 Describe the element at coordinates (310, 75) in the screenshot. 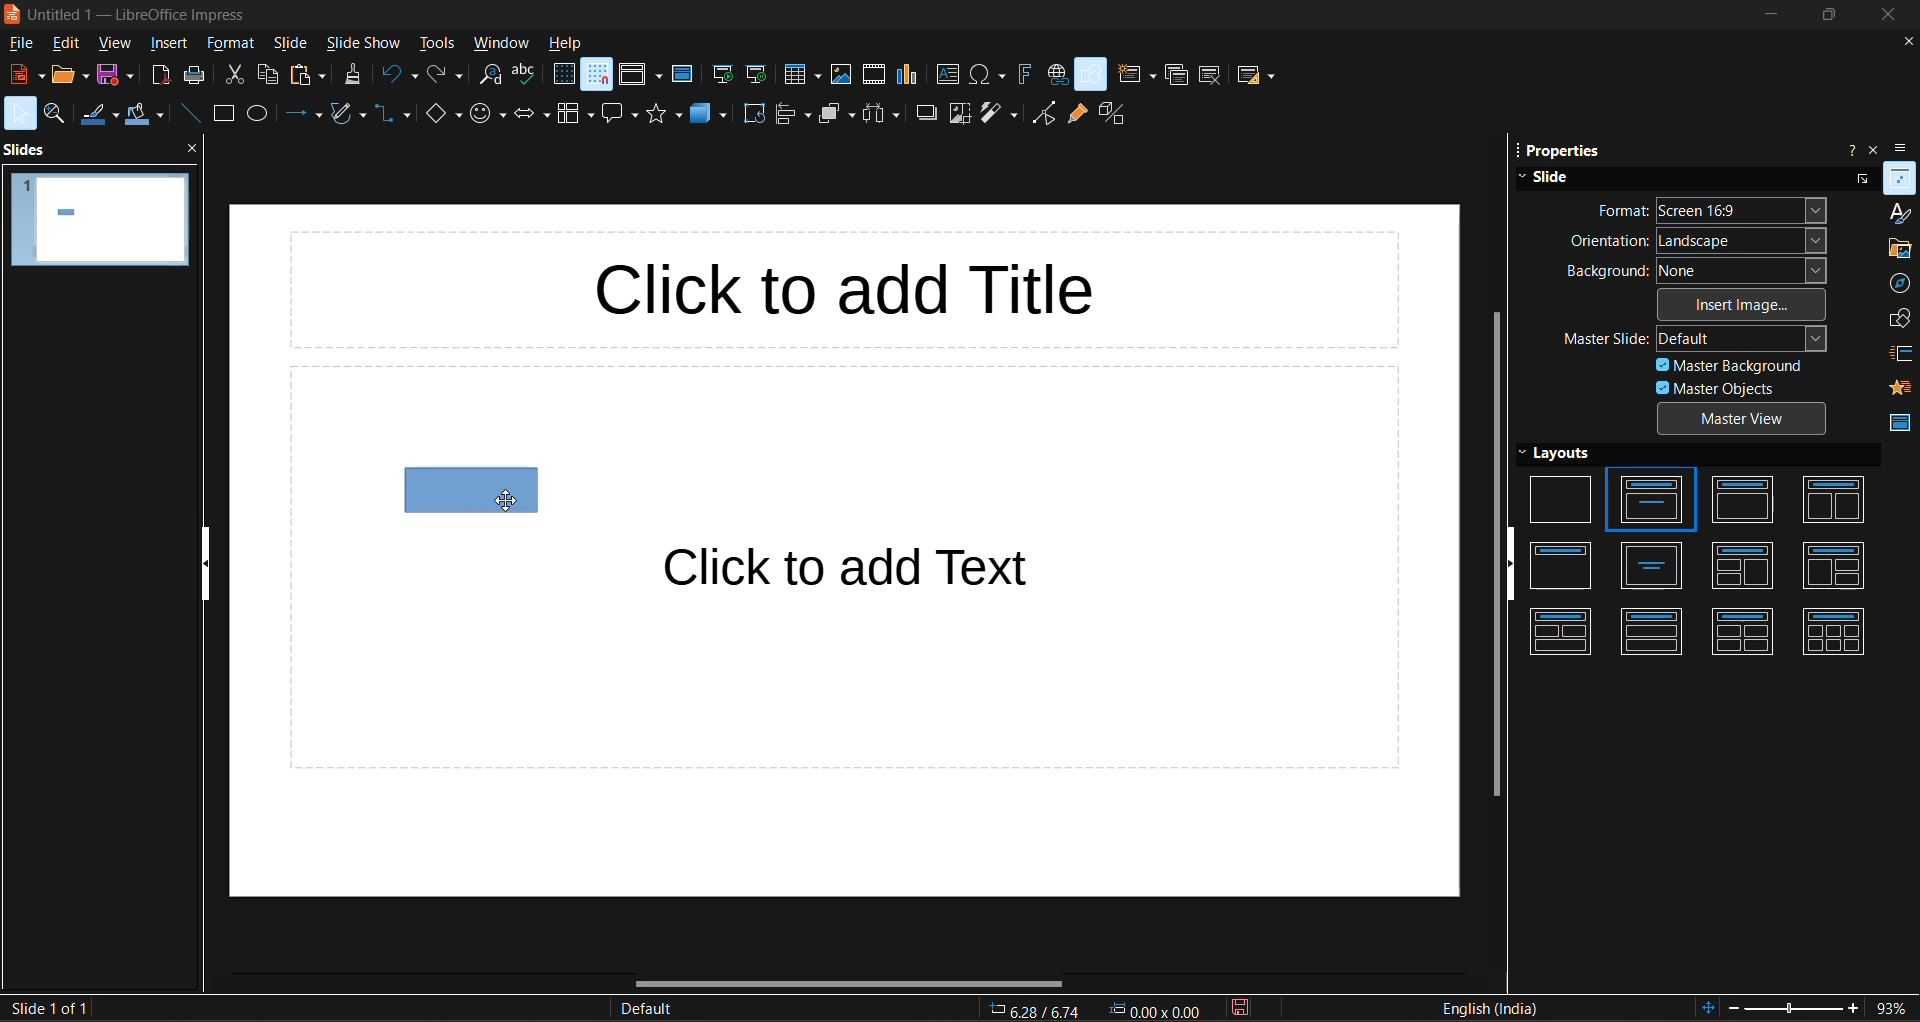

I see `paste` at that location.